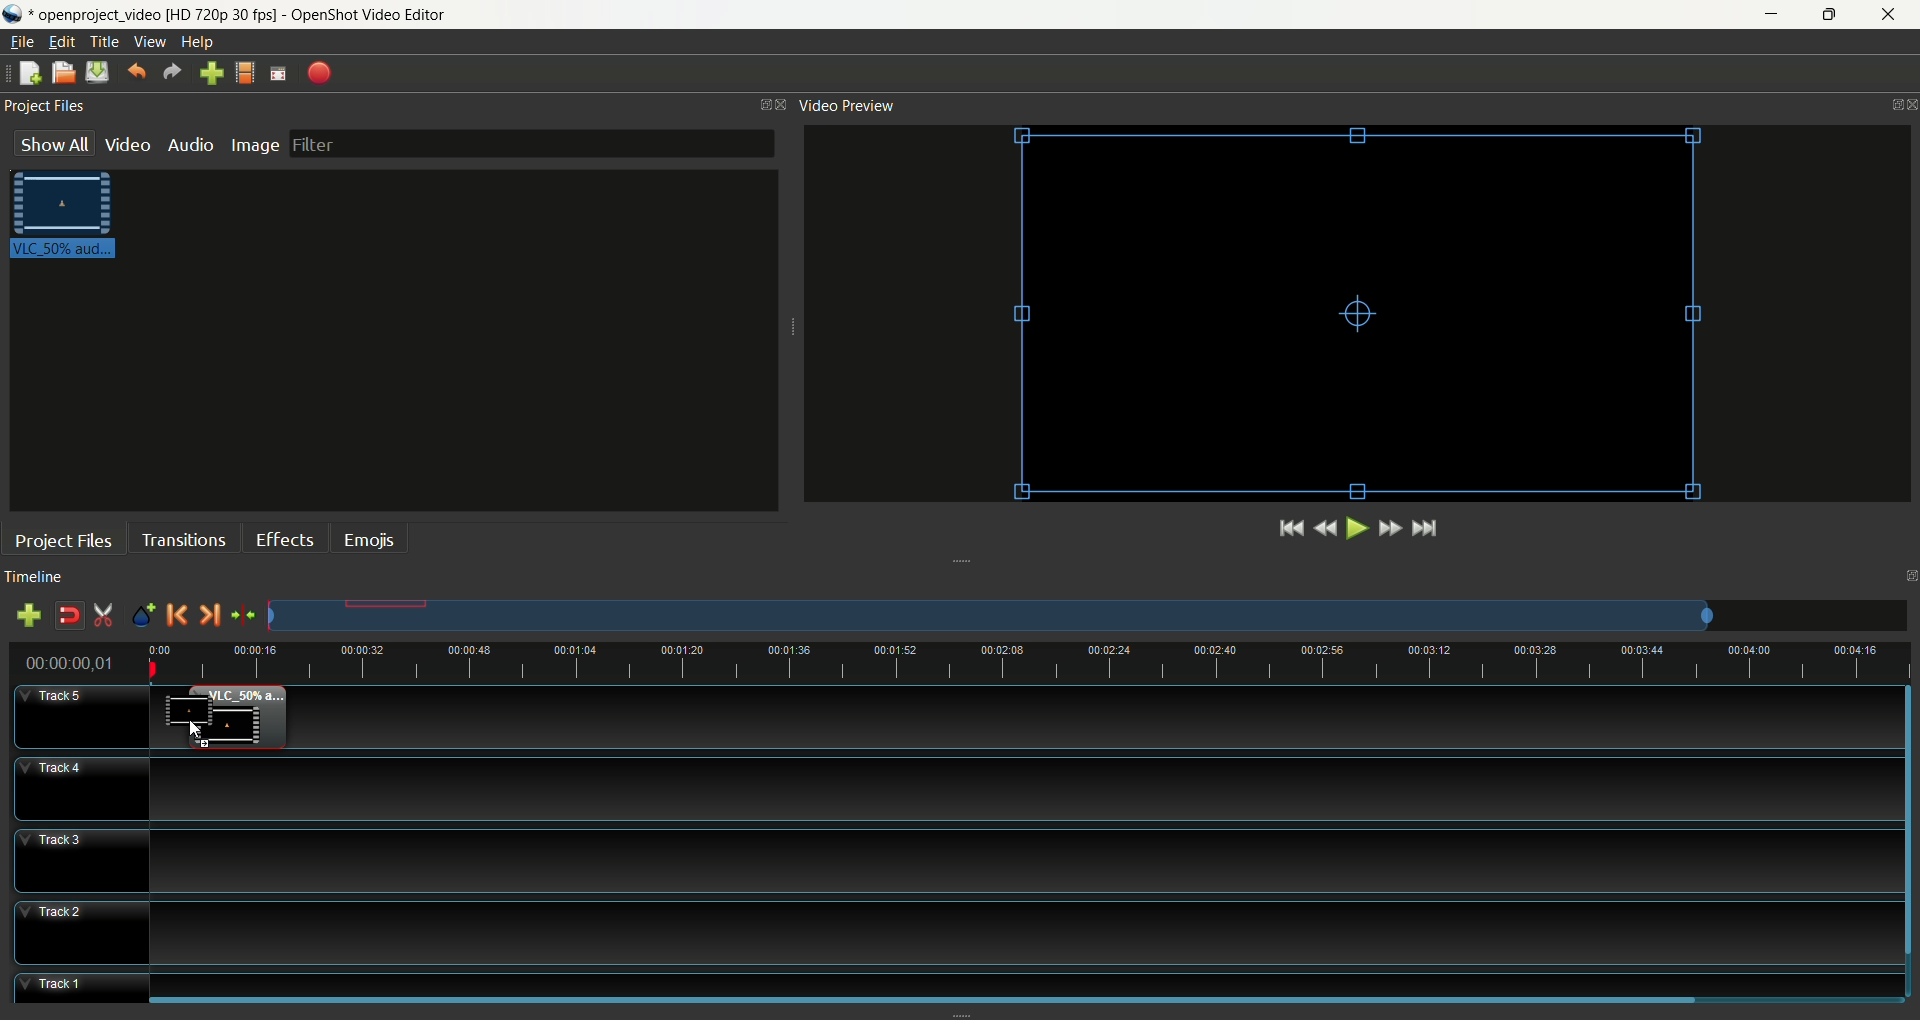 The image size is (1920, 1020). I want to click on export video, so click(317, 73).